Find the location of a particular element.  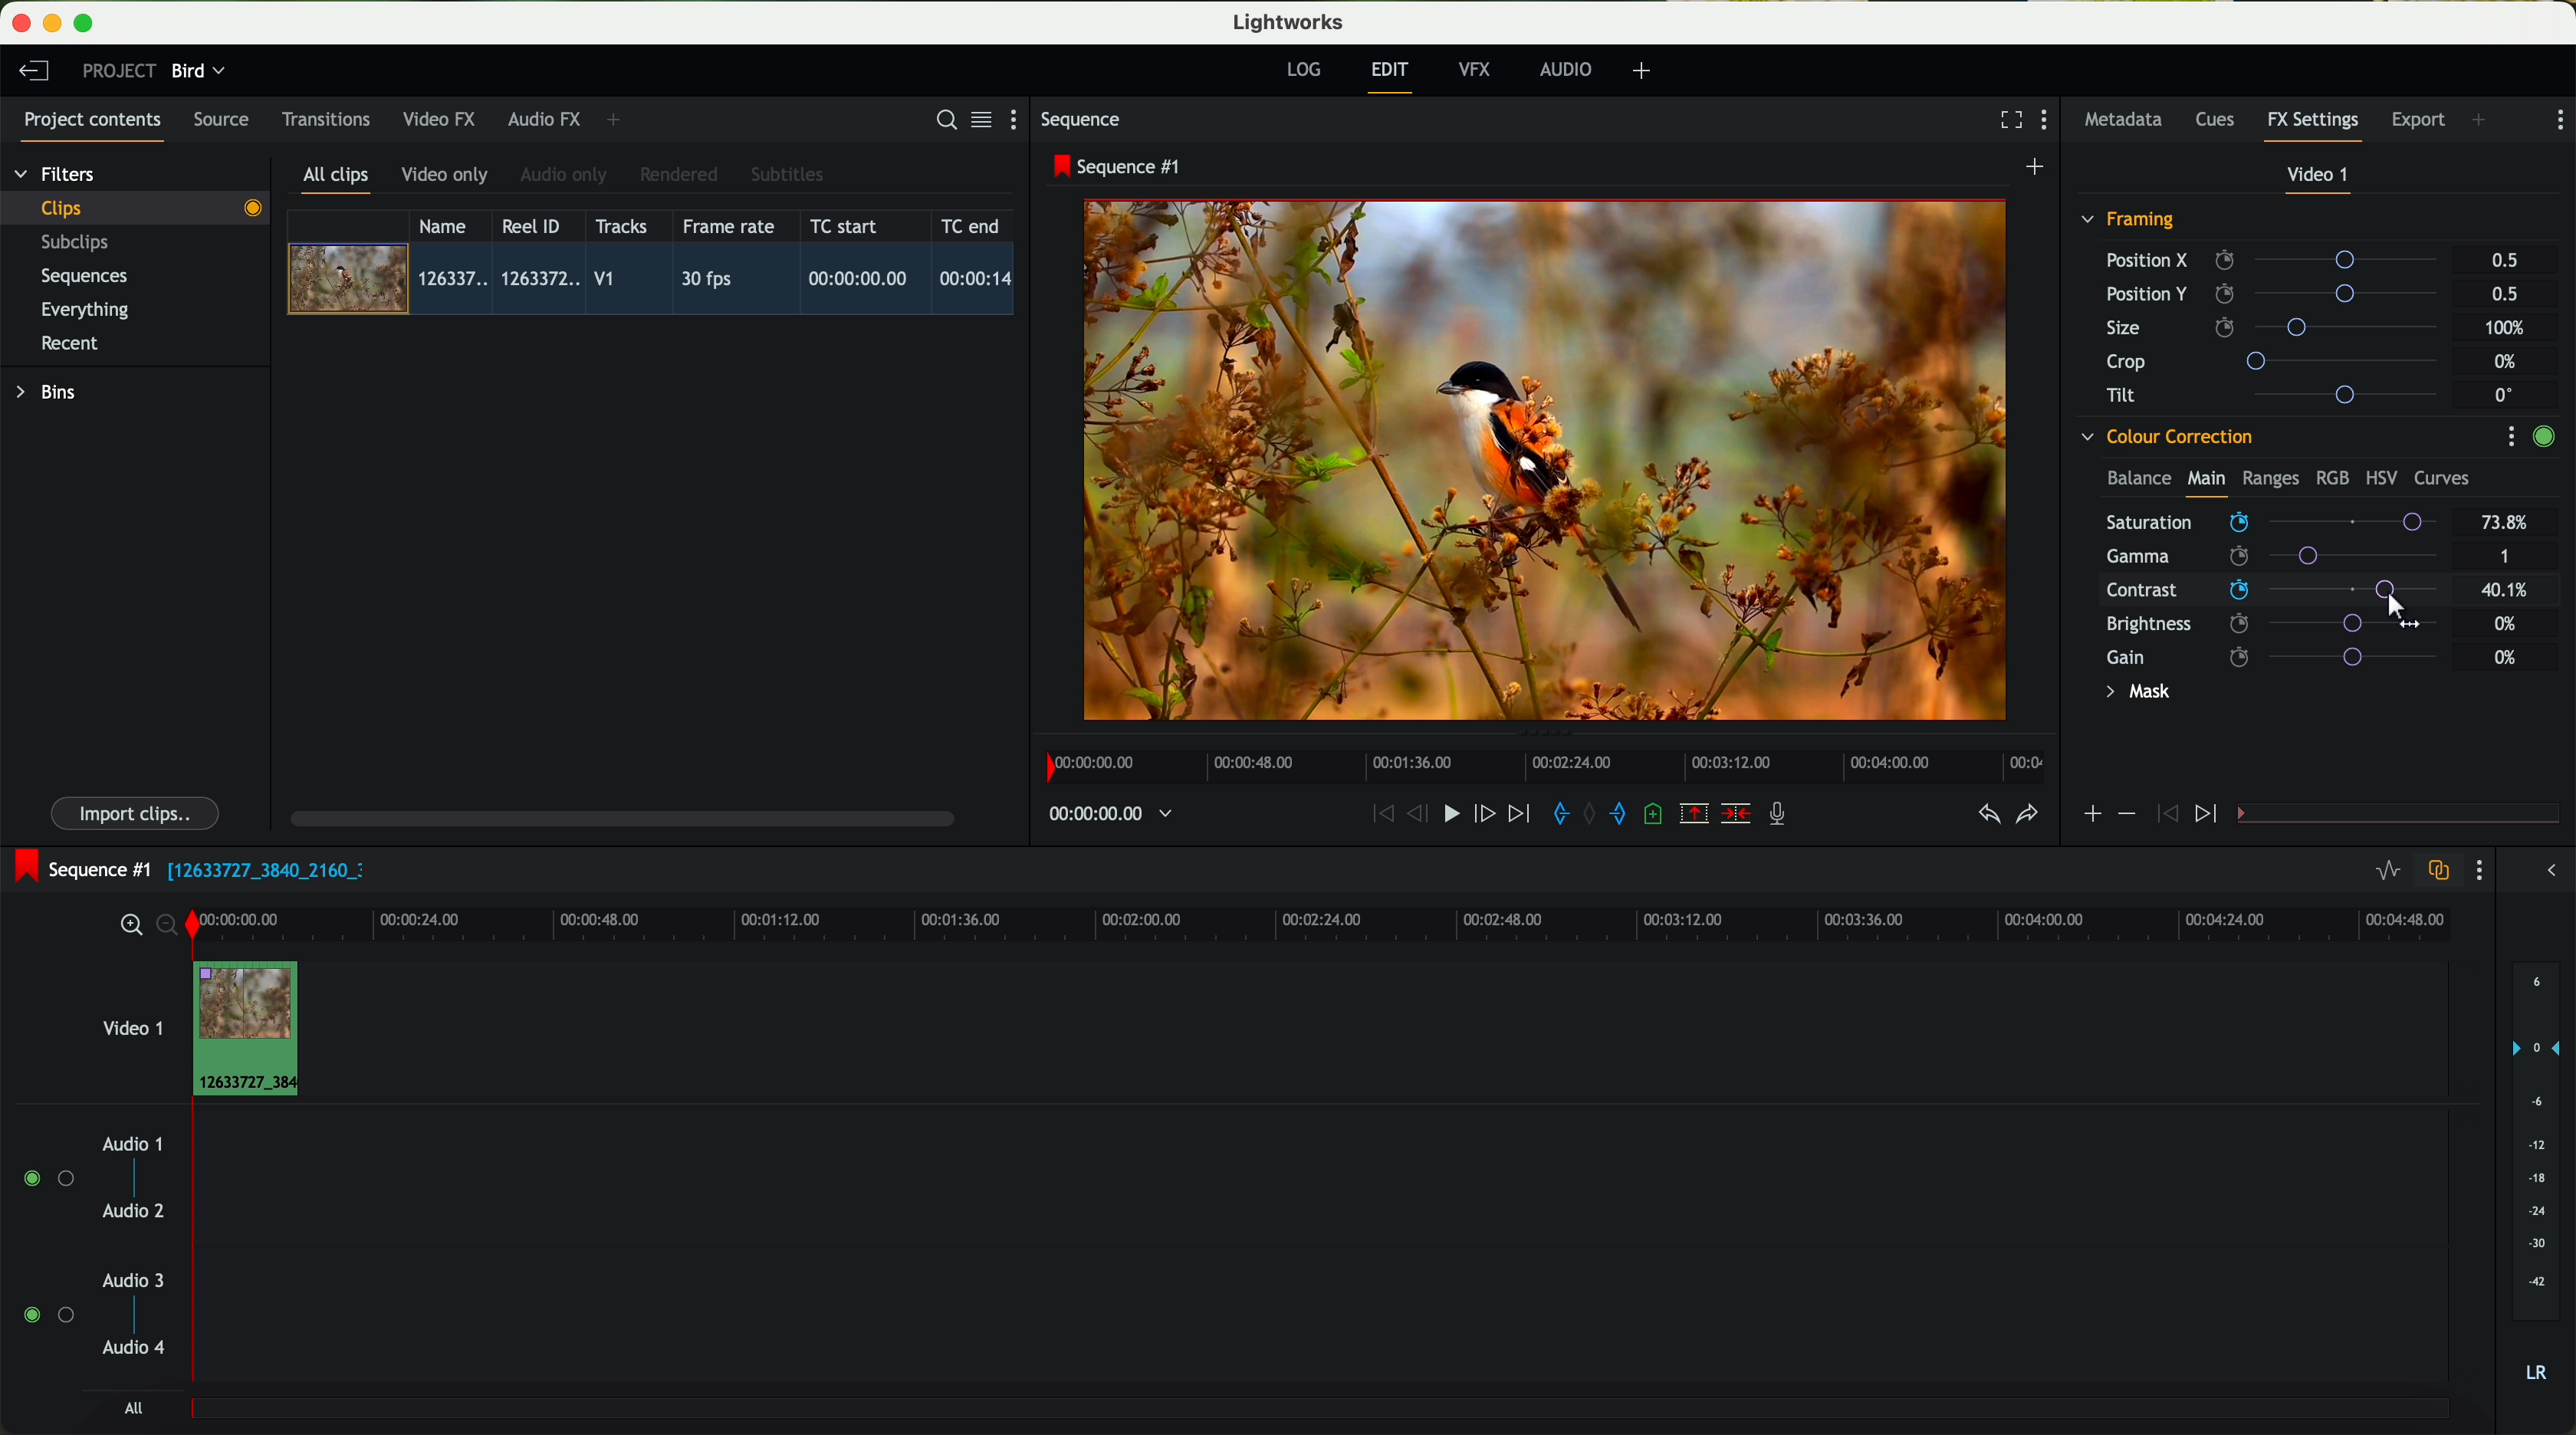

icon is located at coordinates (2164, 815).